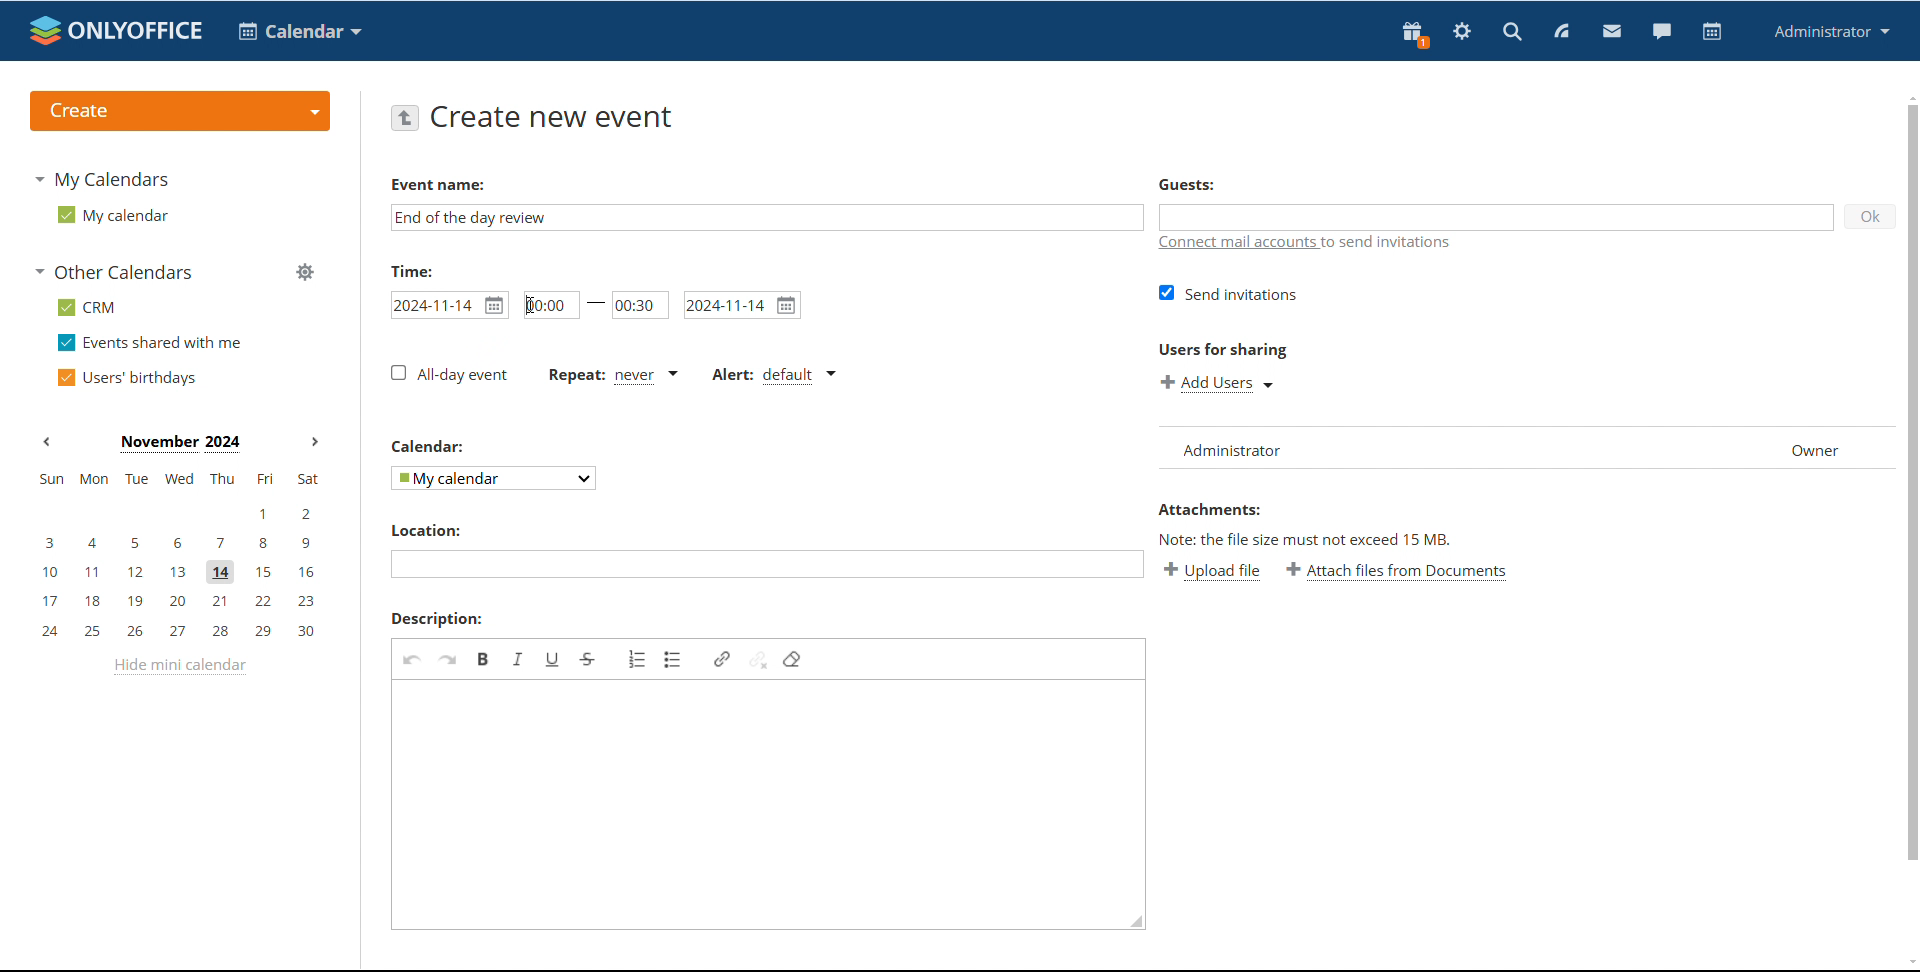 The width and height of the screenshot is (1920, 972). Describe the element at coordinates (412, 270) in the screenshot. I see `time` at that location.